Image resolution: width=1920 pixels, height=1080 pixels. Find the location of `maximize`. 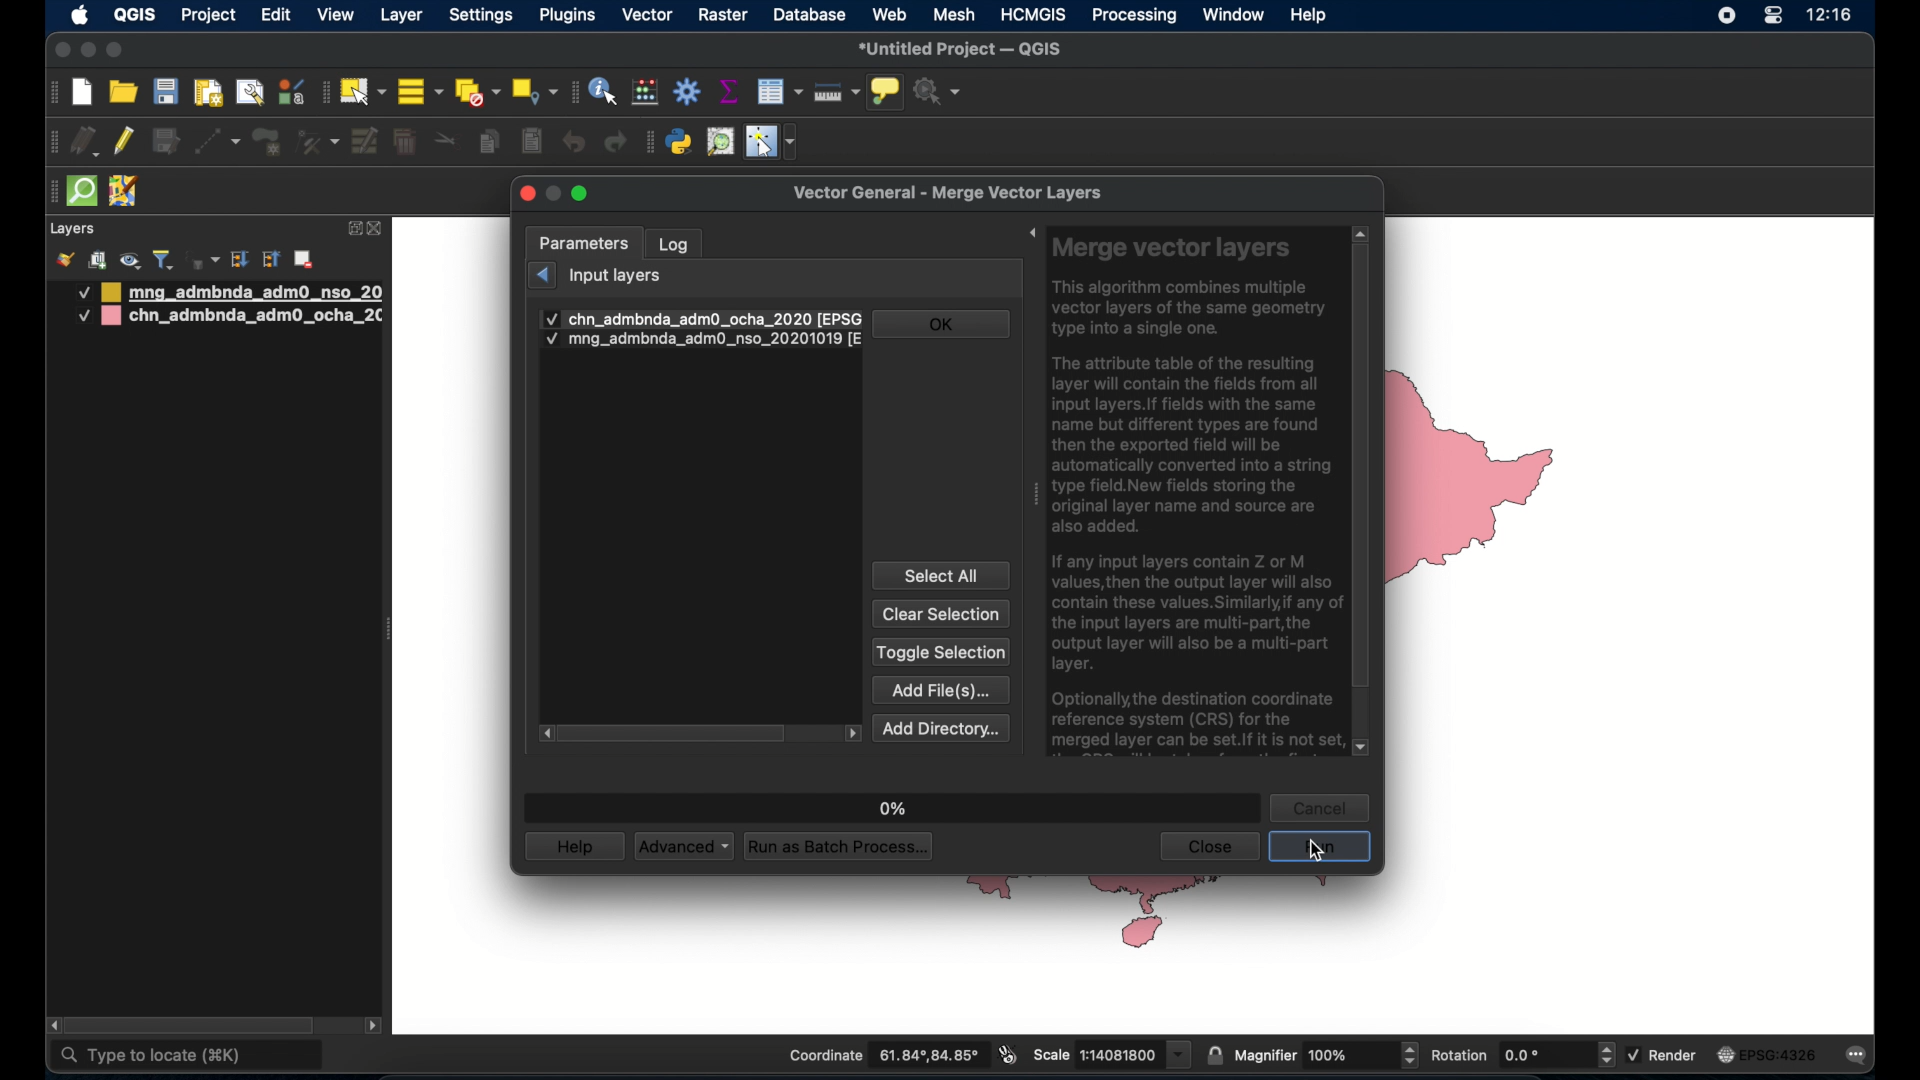

maximize is located at coordinates (584, 196).